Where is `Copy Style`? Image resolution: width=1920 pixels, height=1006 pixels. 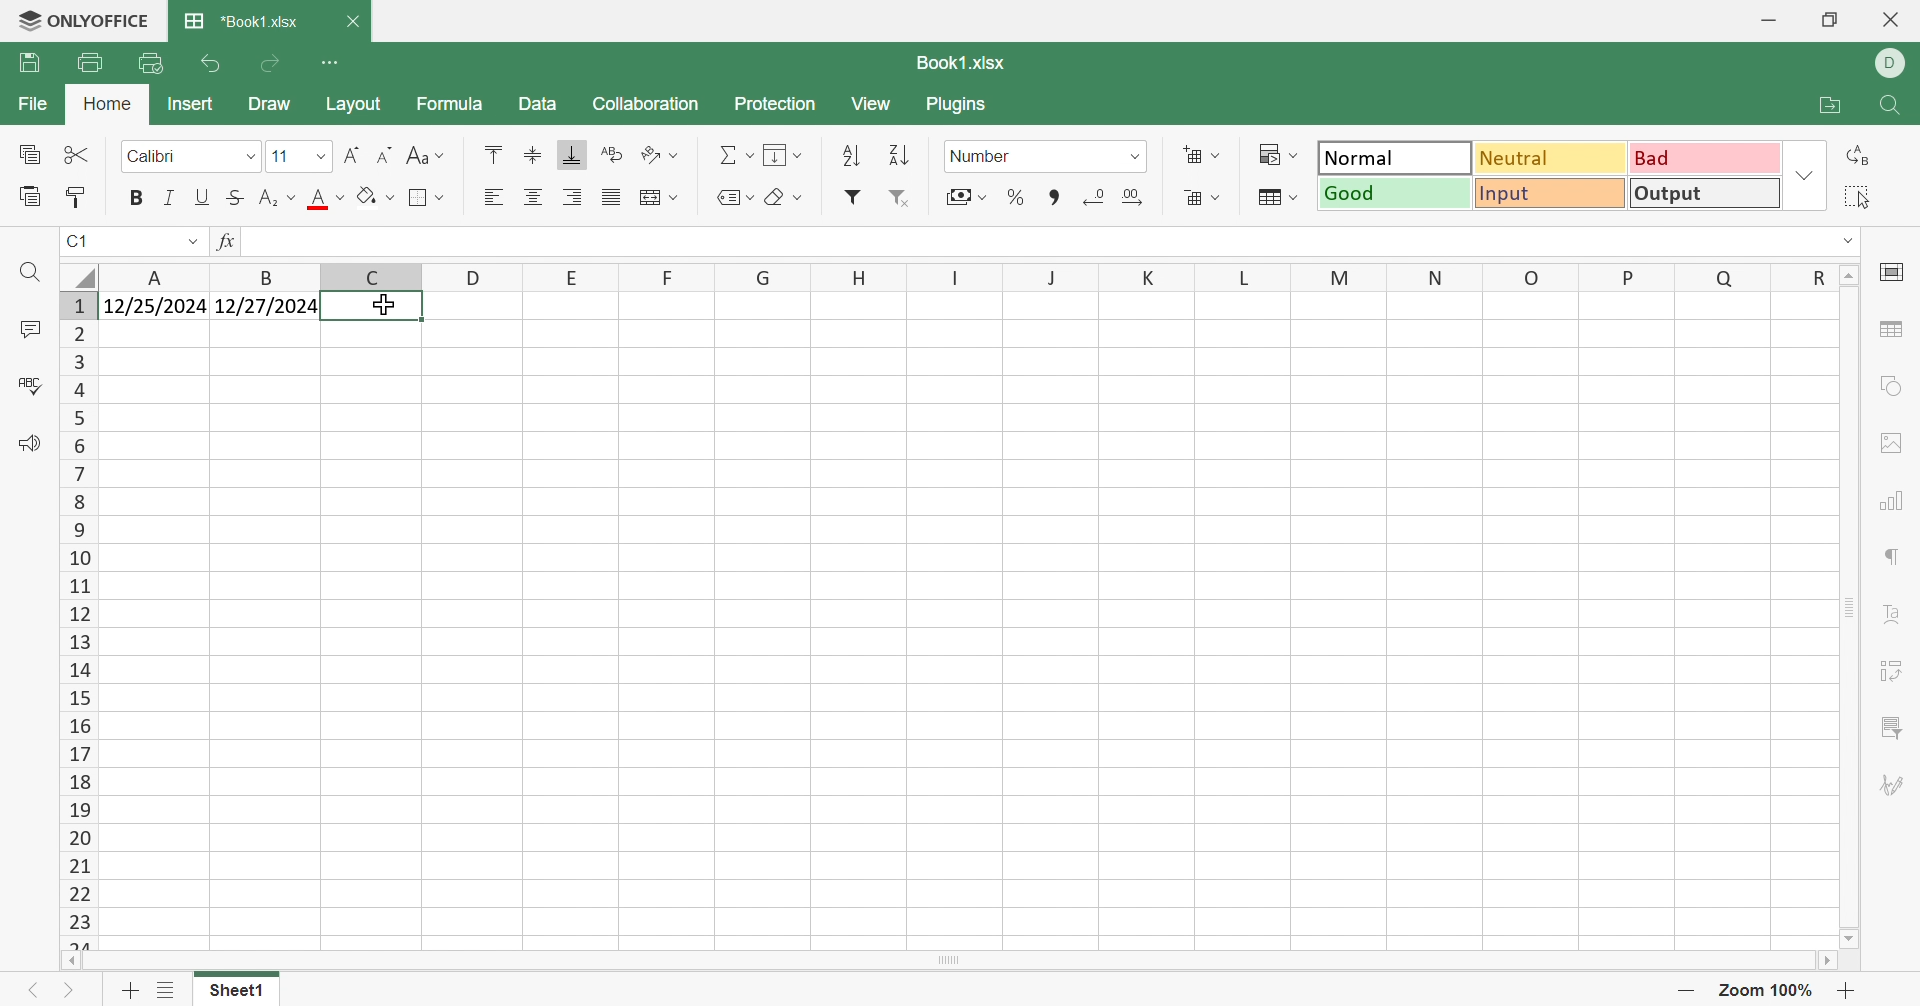 Copy Style is located at coordinates (80, 197).